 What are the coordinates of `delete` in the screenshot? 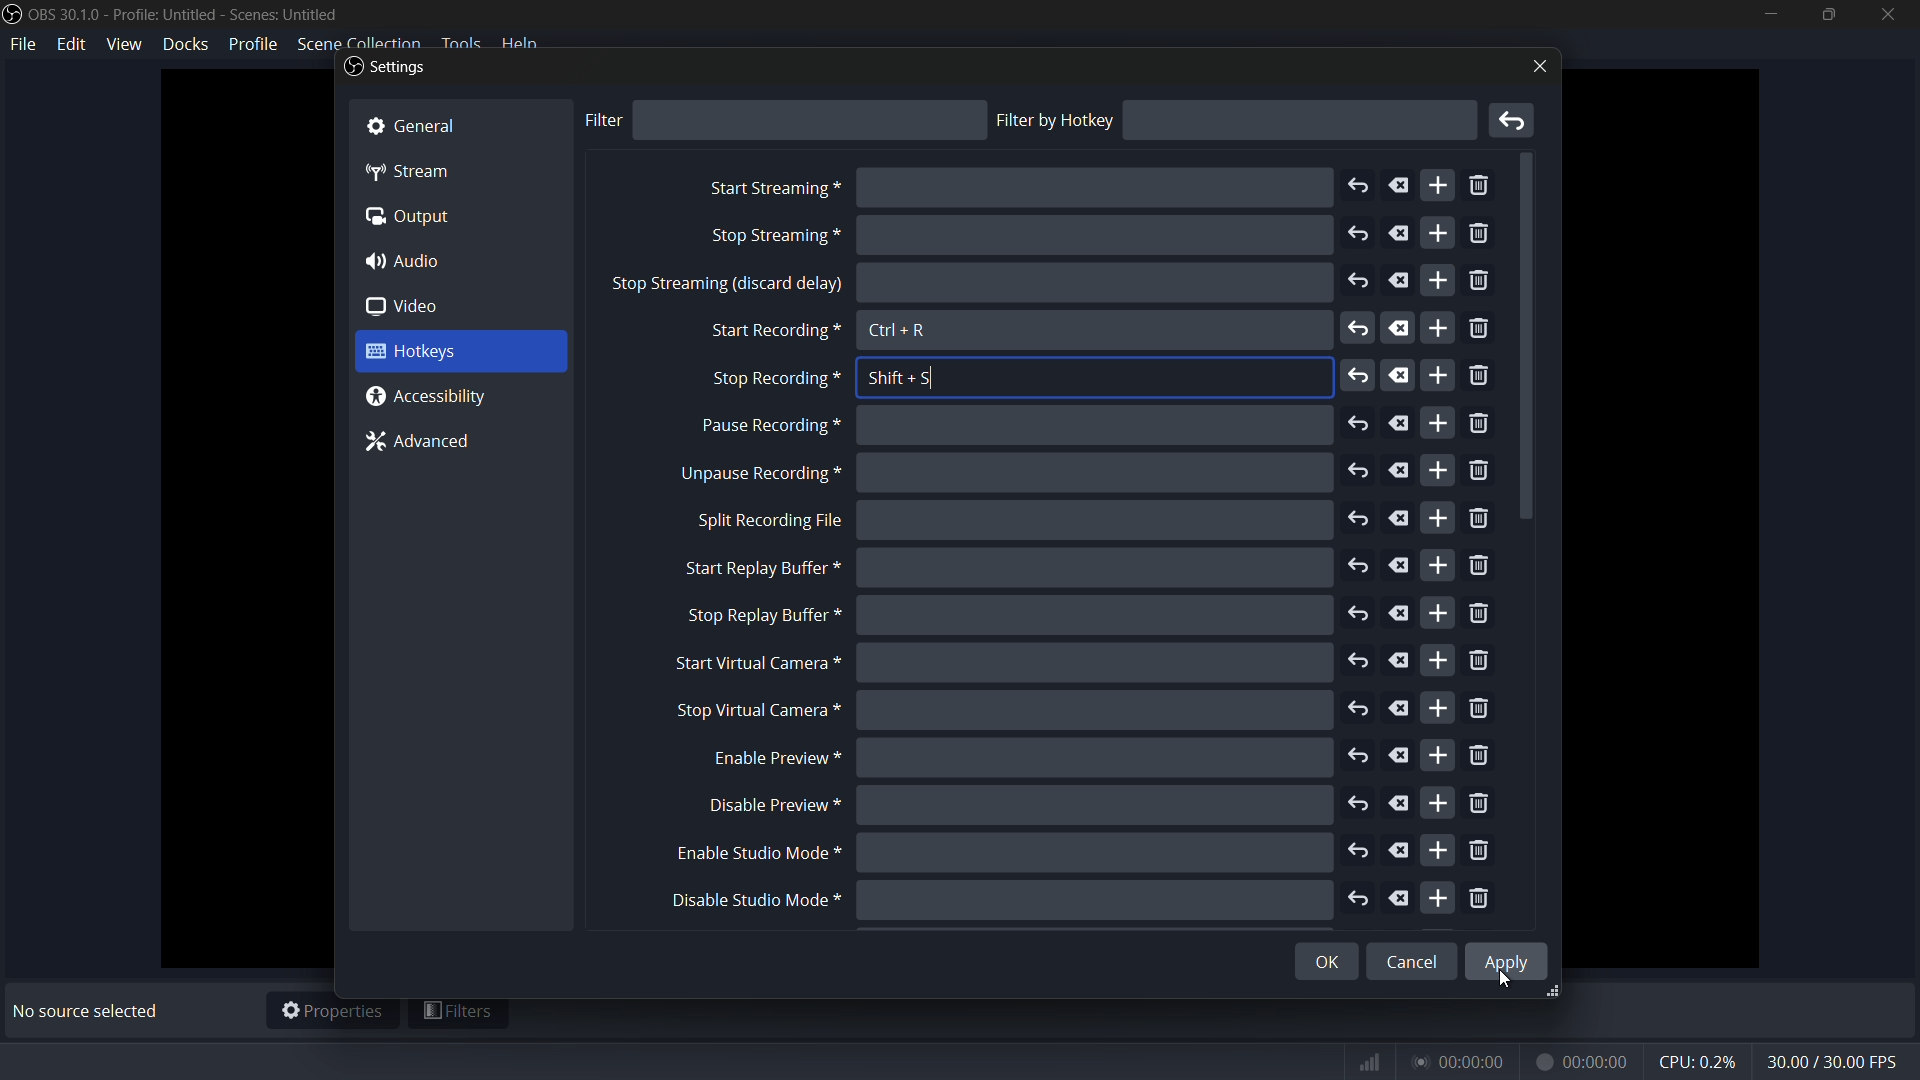 It's located at (1401, 615).